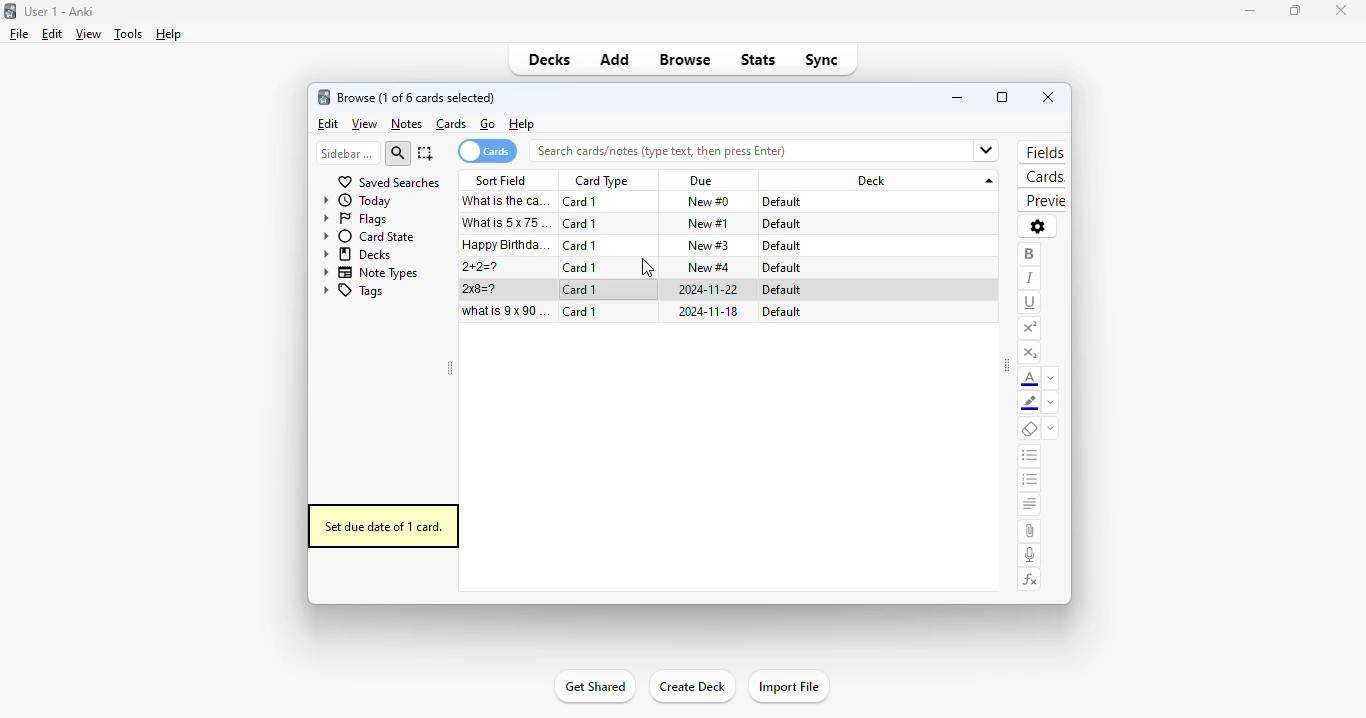 The width and height of the screenshot is (1366, 718). What do you see at coordinates (1051, 404) in the screenshot?
I see `change color` at bounding box center [1051, 404].